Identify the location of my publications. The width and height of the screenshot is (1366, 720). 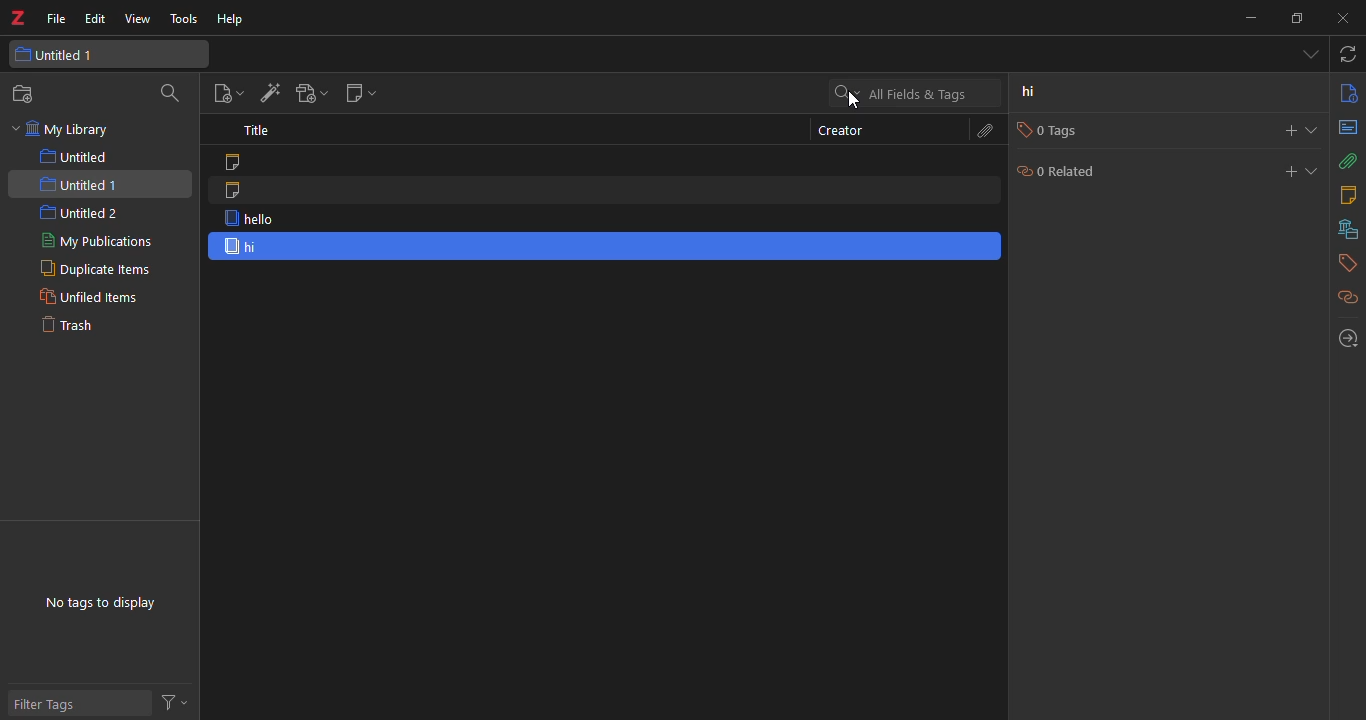
(101, 240).